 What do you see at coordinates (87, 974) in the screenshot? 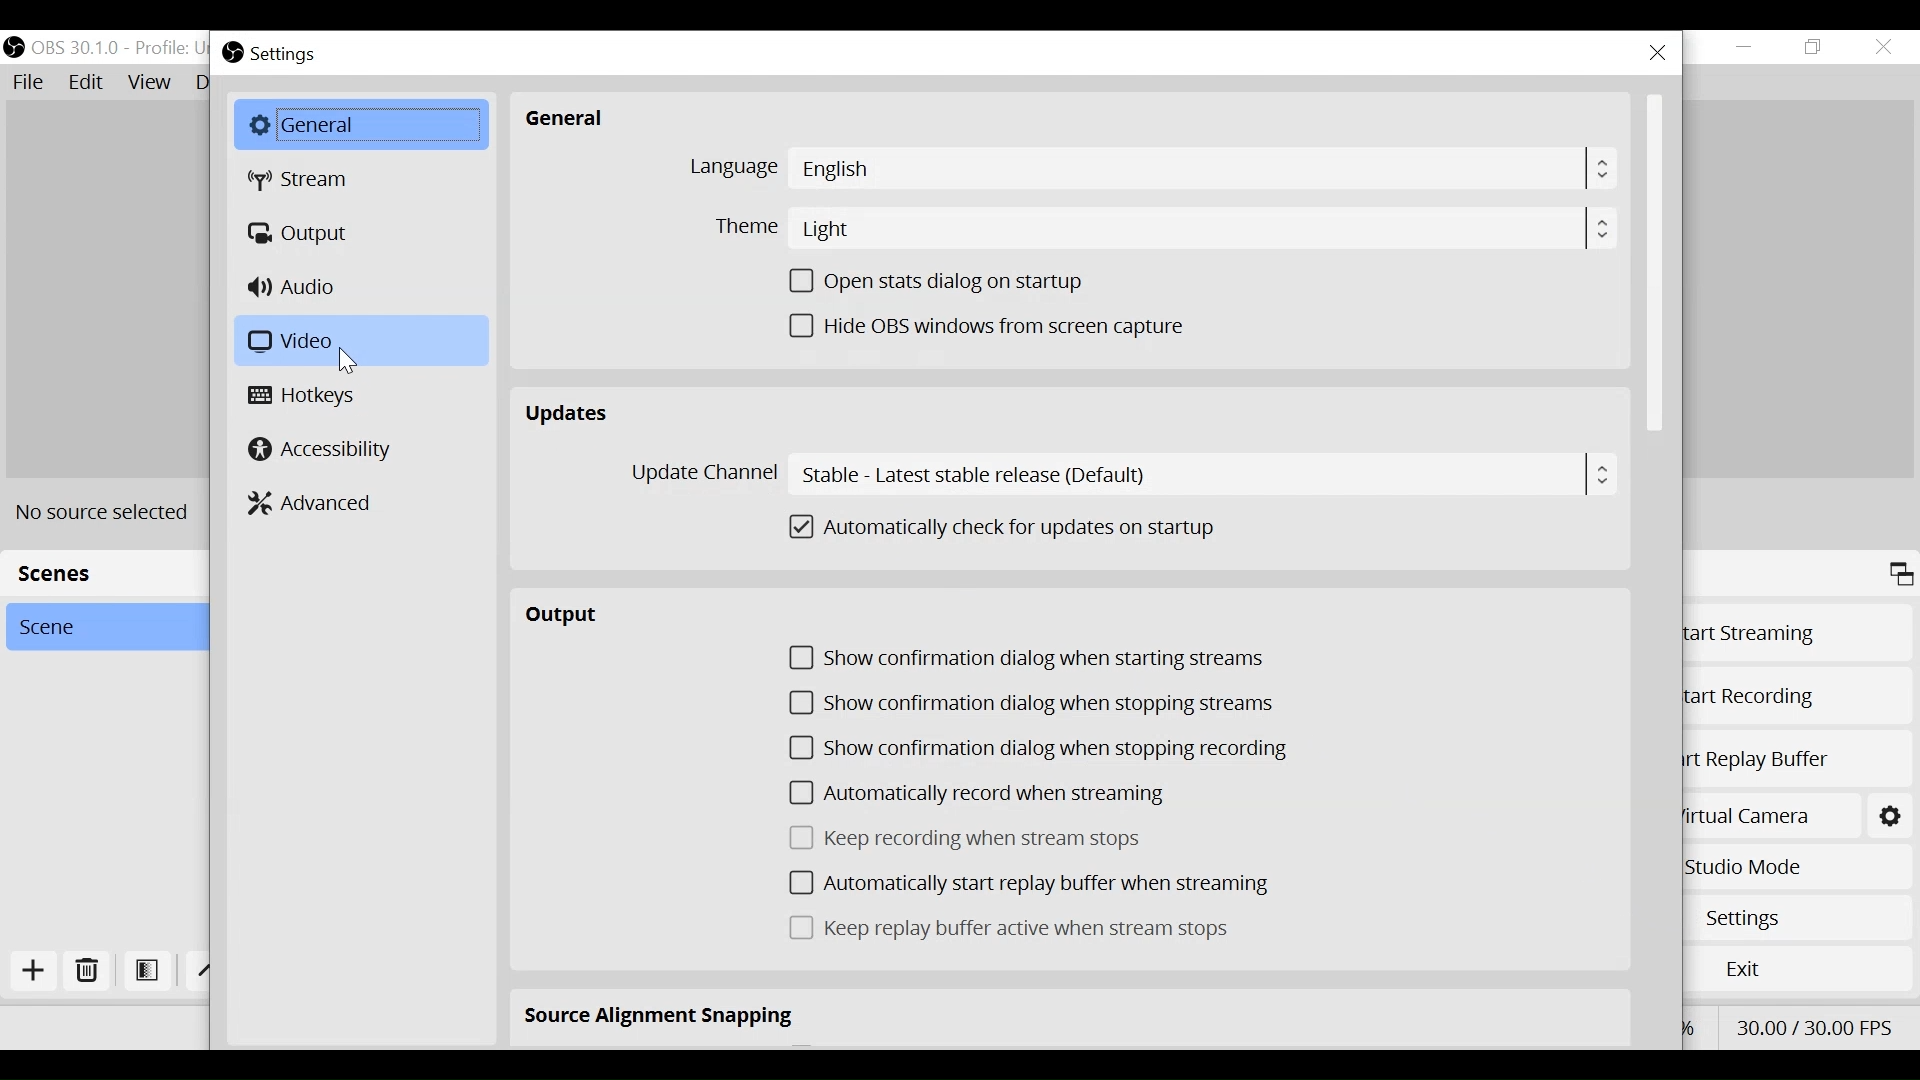
I see `Delete` at bounding box center [87, 974].